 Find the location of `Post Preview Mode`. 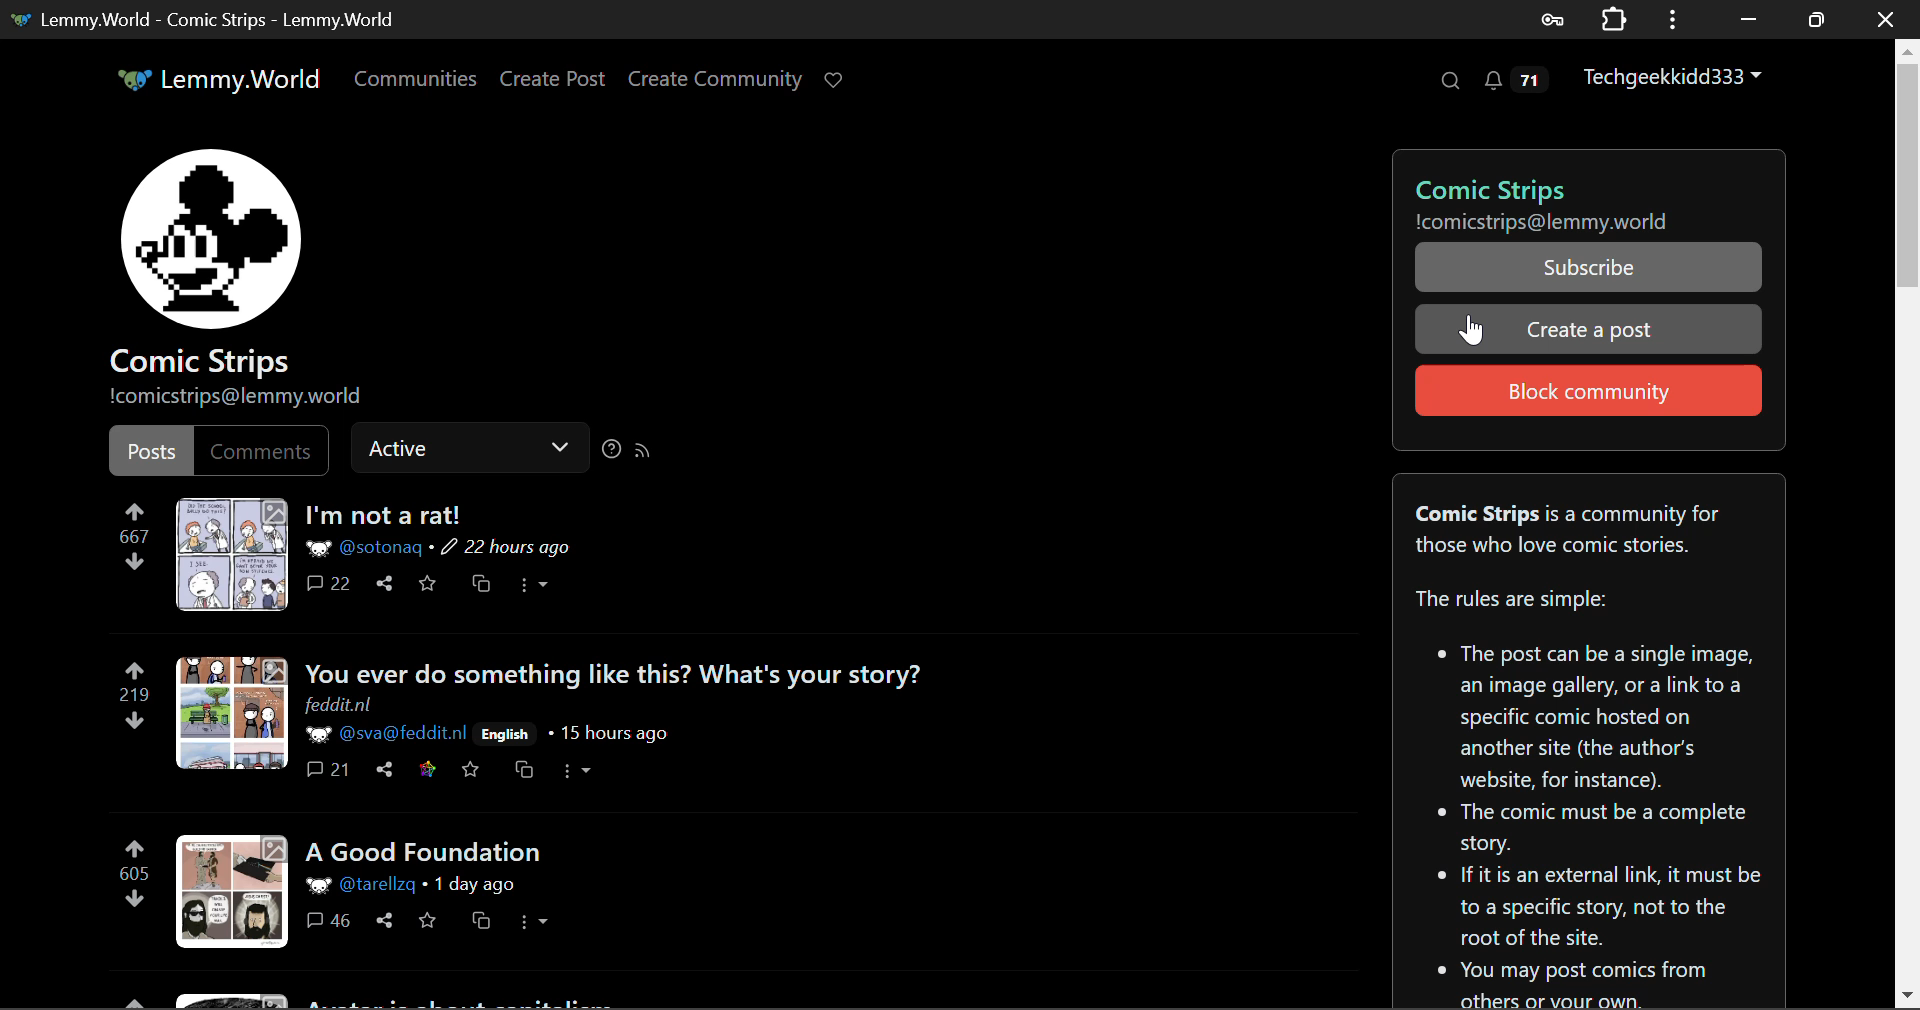

Post Preview Mode is located at coordinates (230, 712).